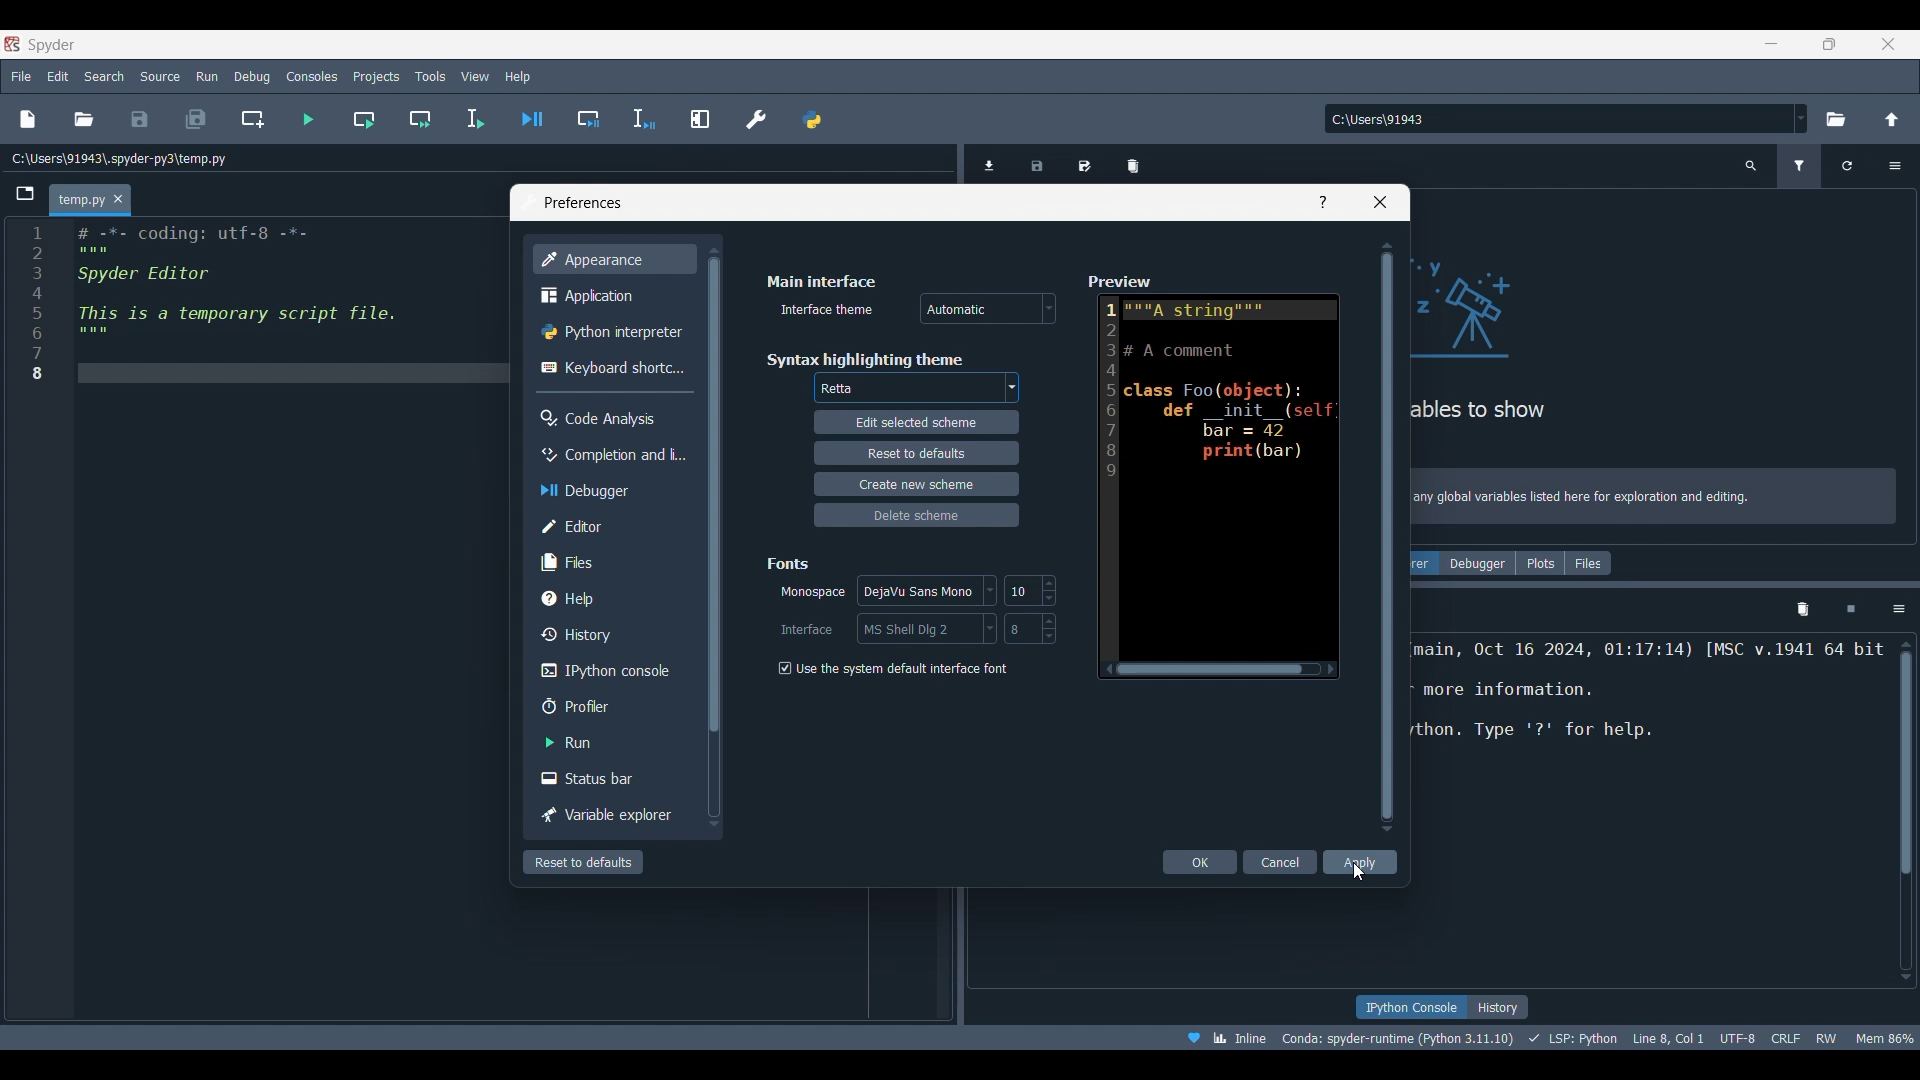  Describe the element at coordinates (611, 816) in the screenshot. I see `Variable explorer` at that location.